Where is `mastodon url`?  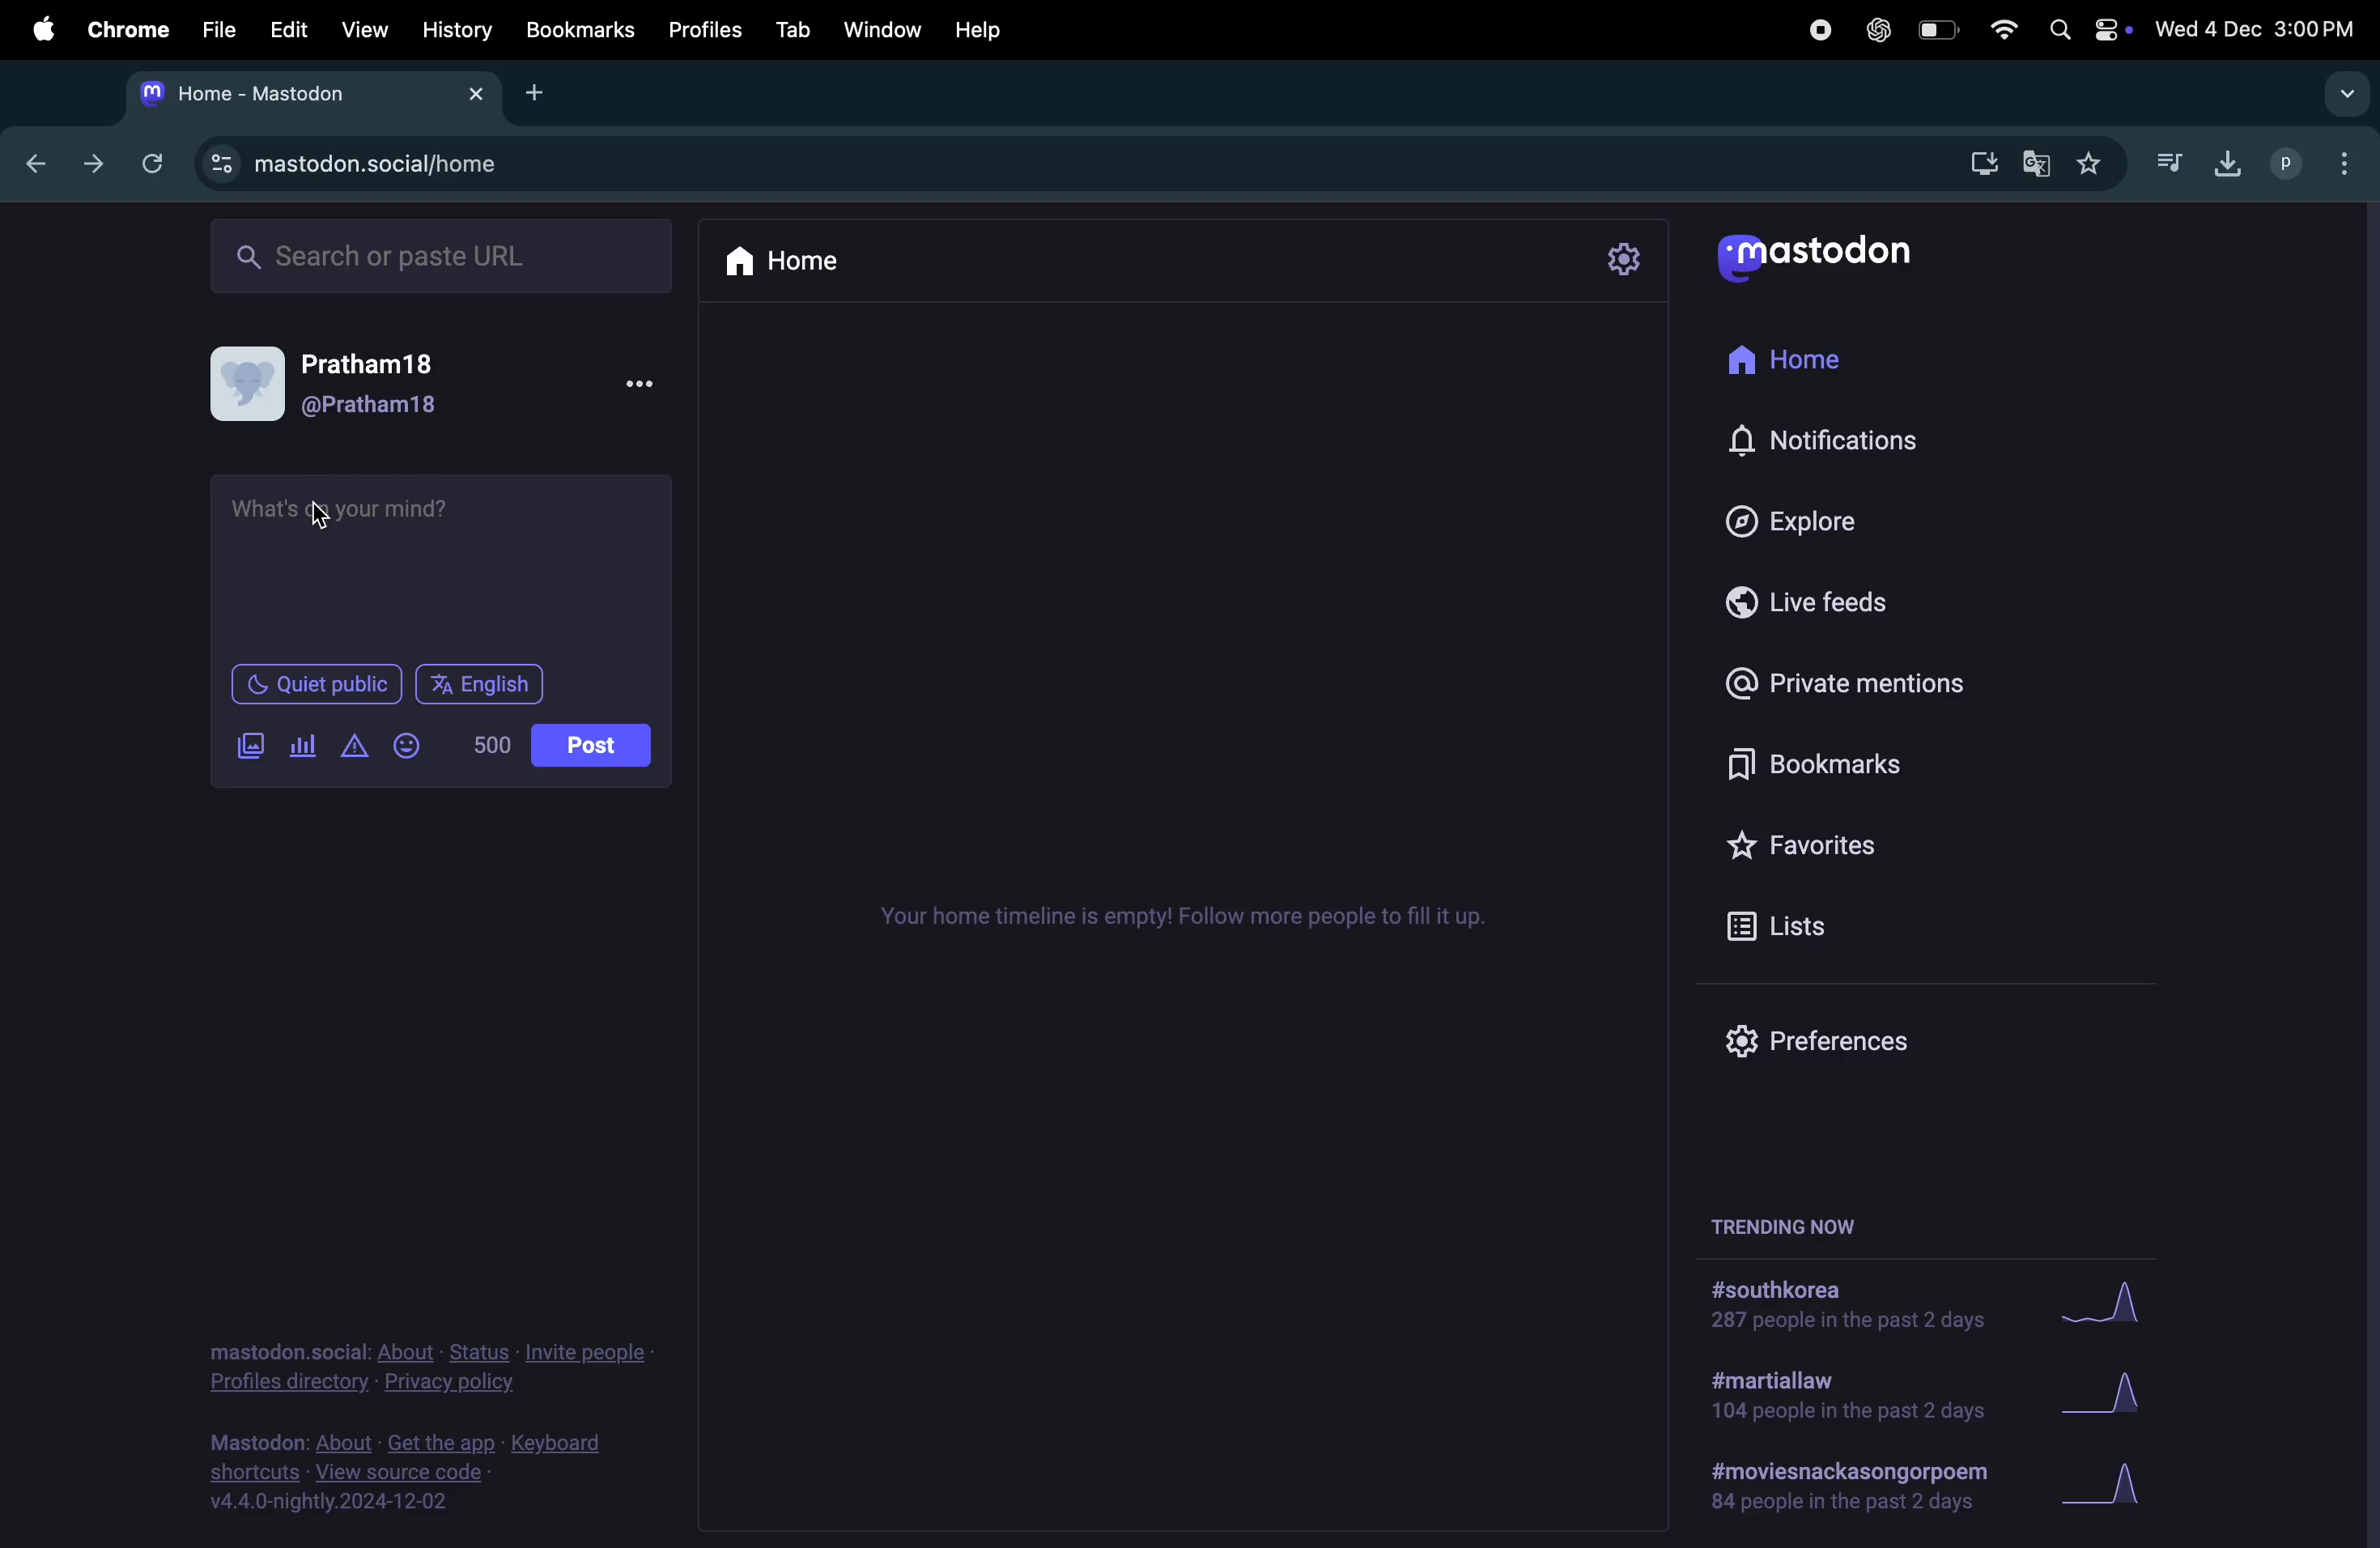
mastodon url is located at coordinates (389, 163).